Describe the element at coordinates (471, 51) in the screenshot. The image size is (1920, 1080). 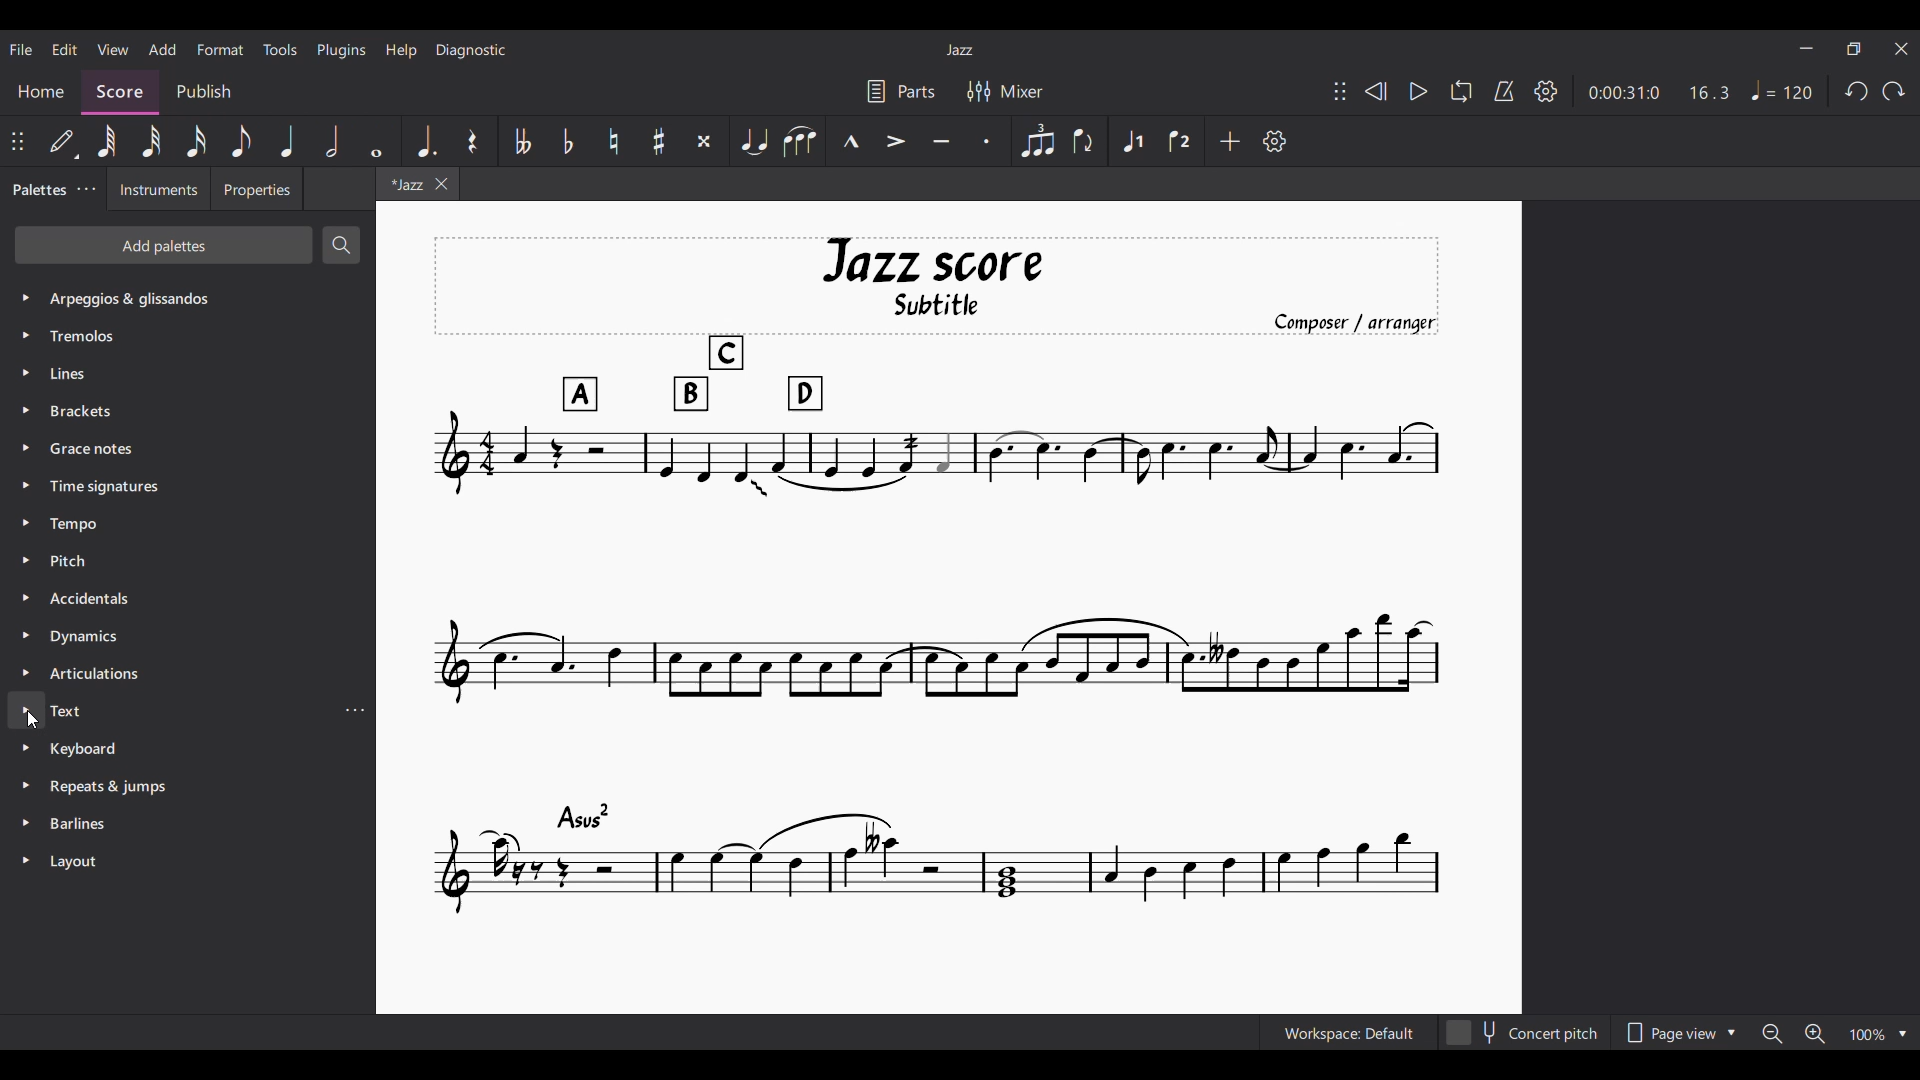
I see `Diagnostic menu` at that location.